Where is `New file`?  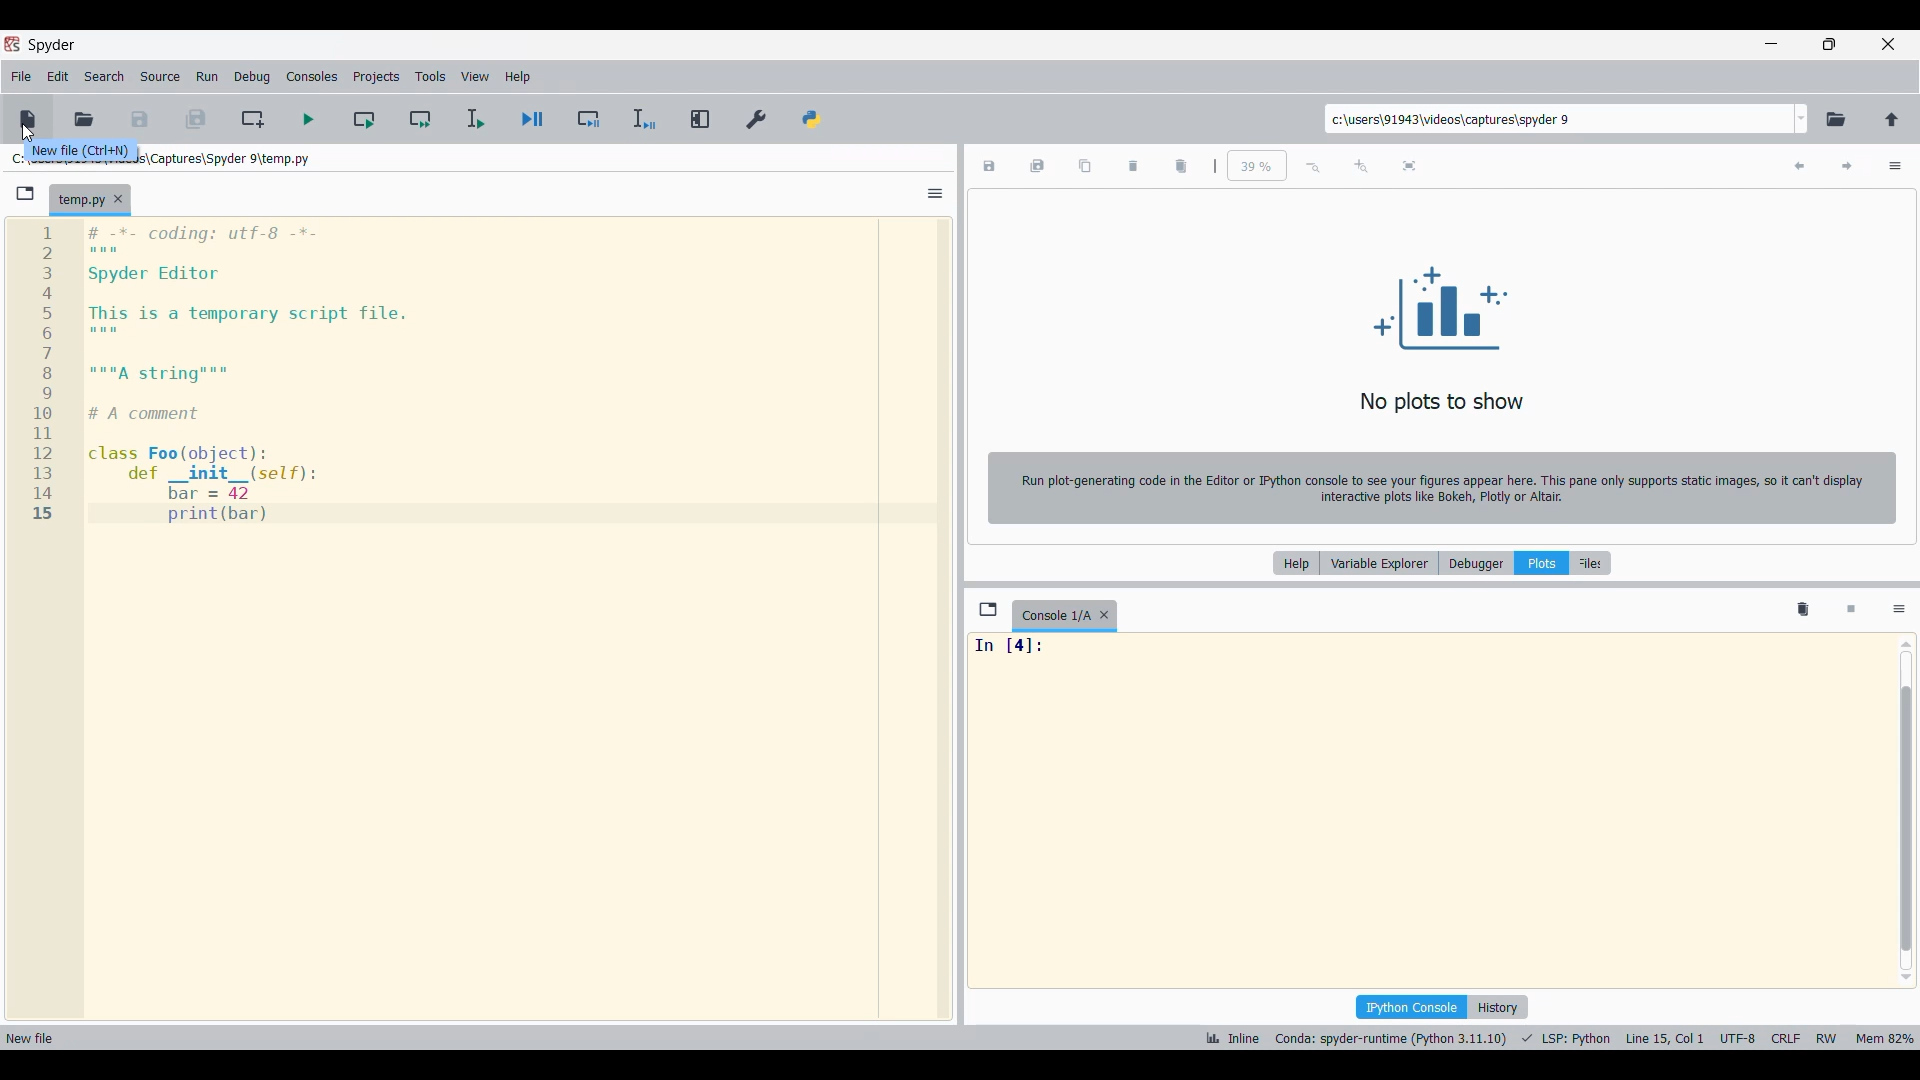 New file is located at coordinates (27, 117).